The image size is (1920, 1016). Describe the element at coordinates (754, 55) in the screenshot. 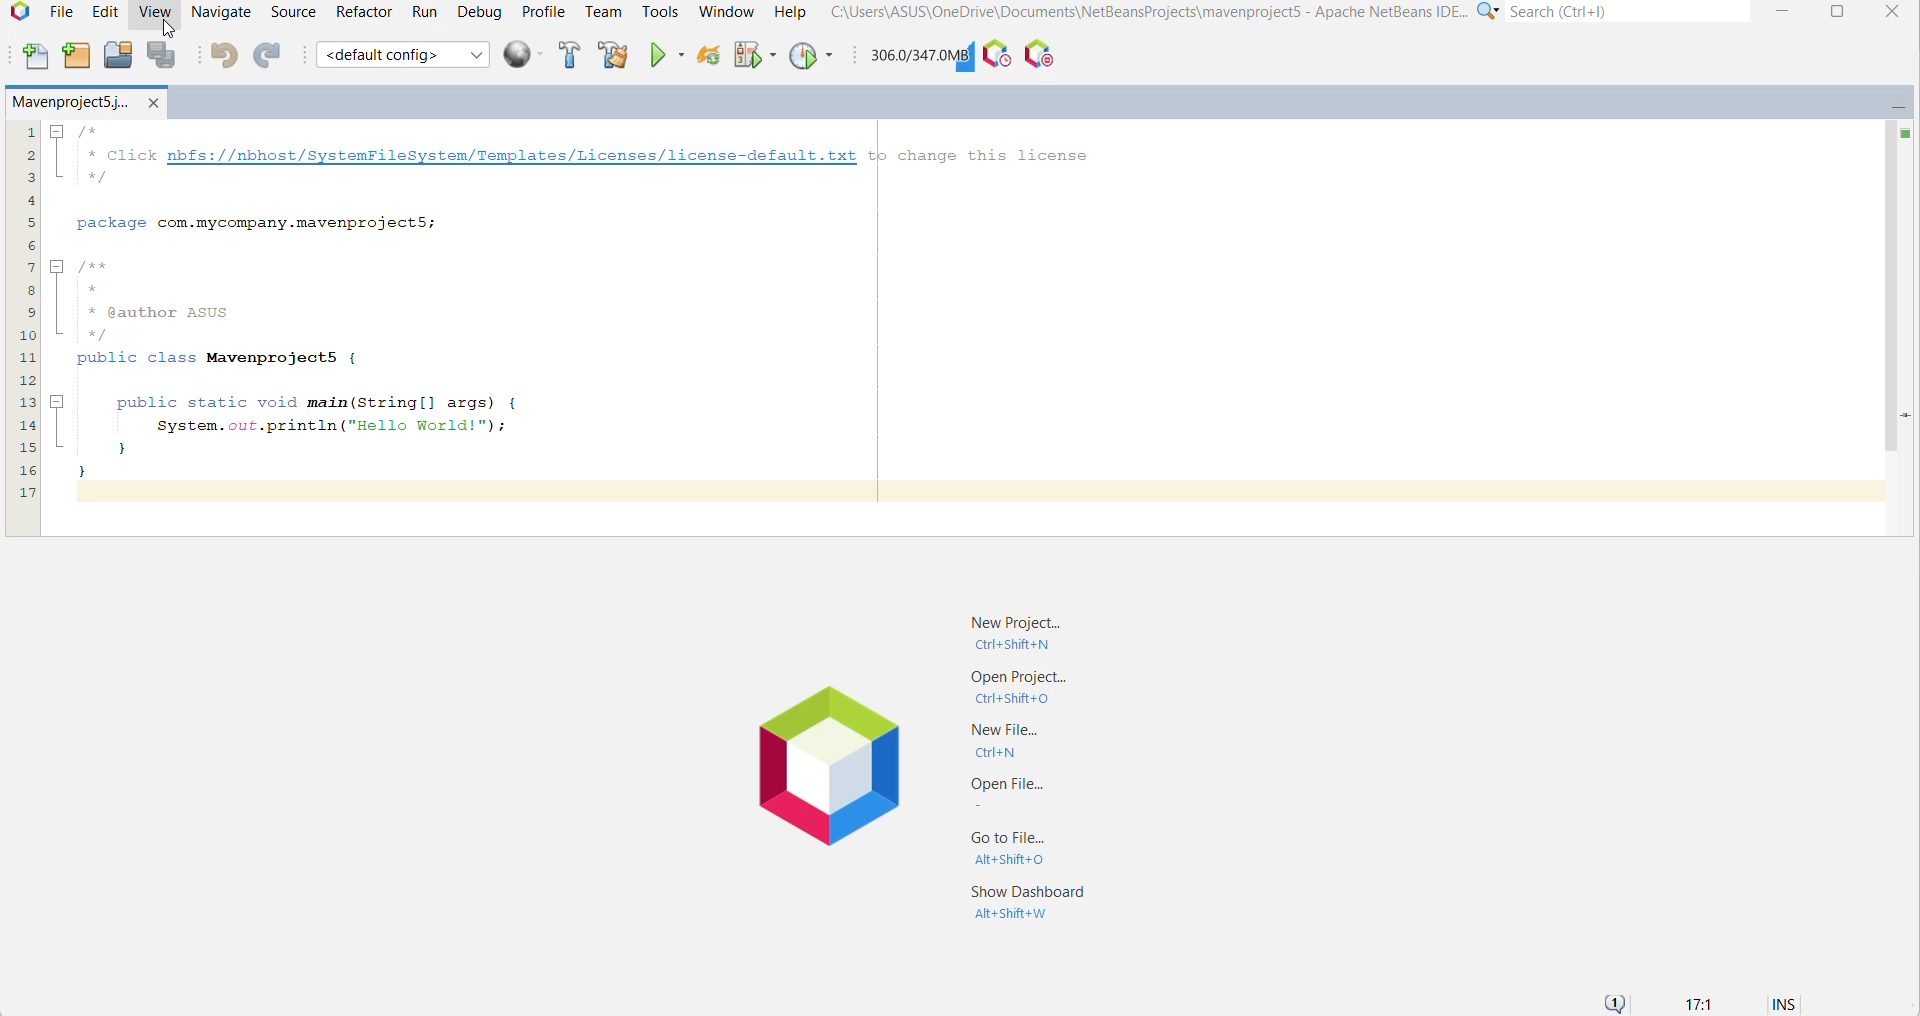

I see `Debug Main Project` at that location.